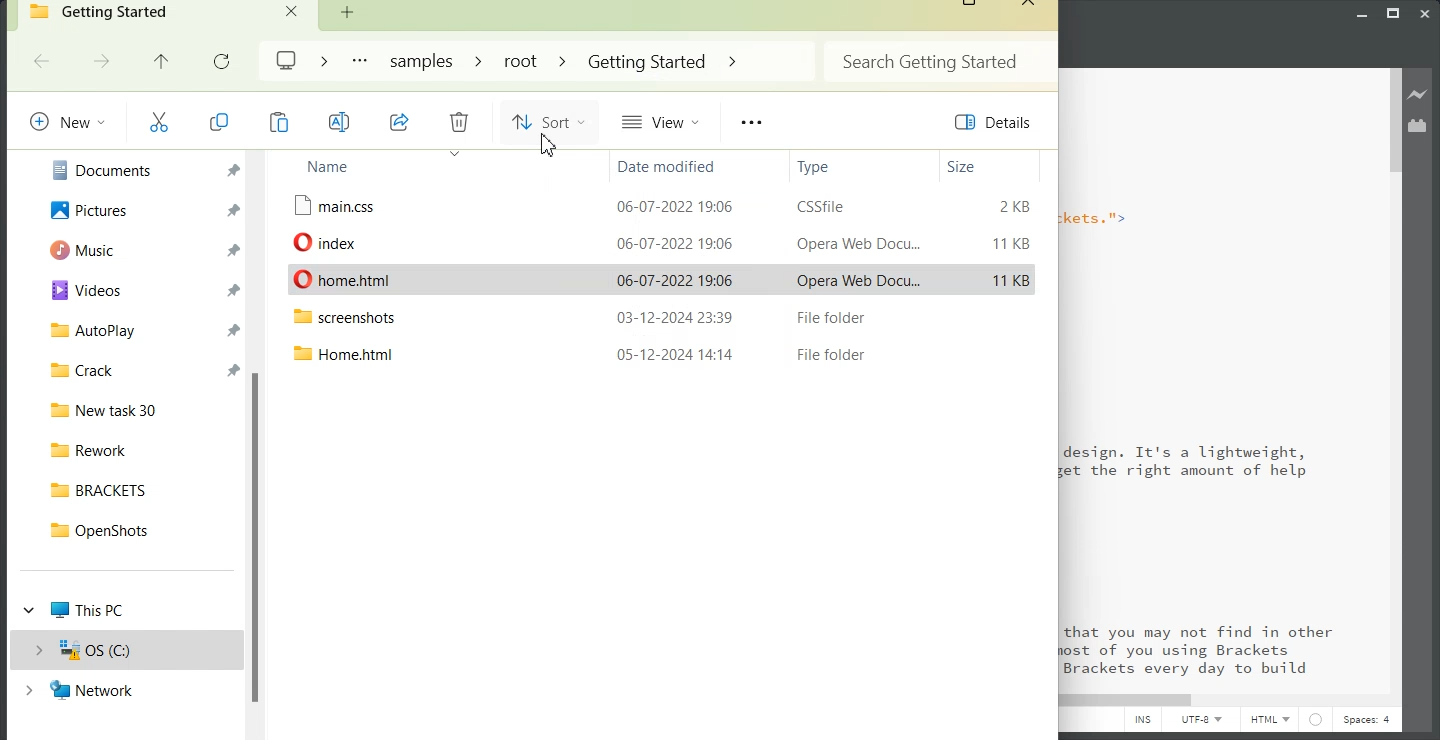 The height and width of the screenshot is (740, 1440). What do you see at coordinates (288, 60) in the screenshot?
I see `Logo` at bounding box center [288, 60].